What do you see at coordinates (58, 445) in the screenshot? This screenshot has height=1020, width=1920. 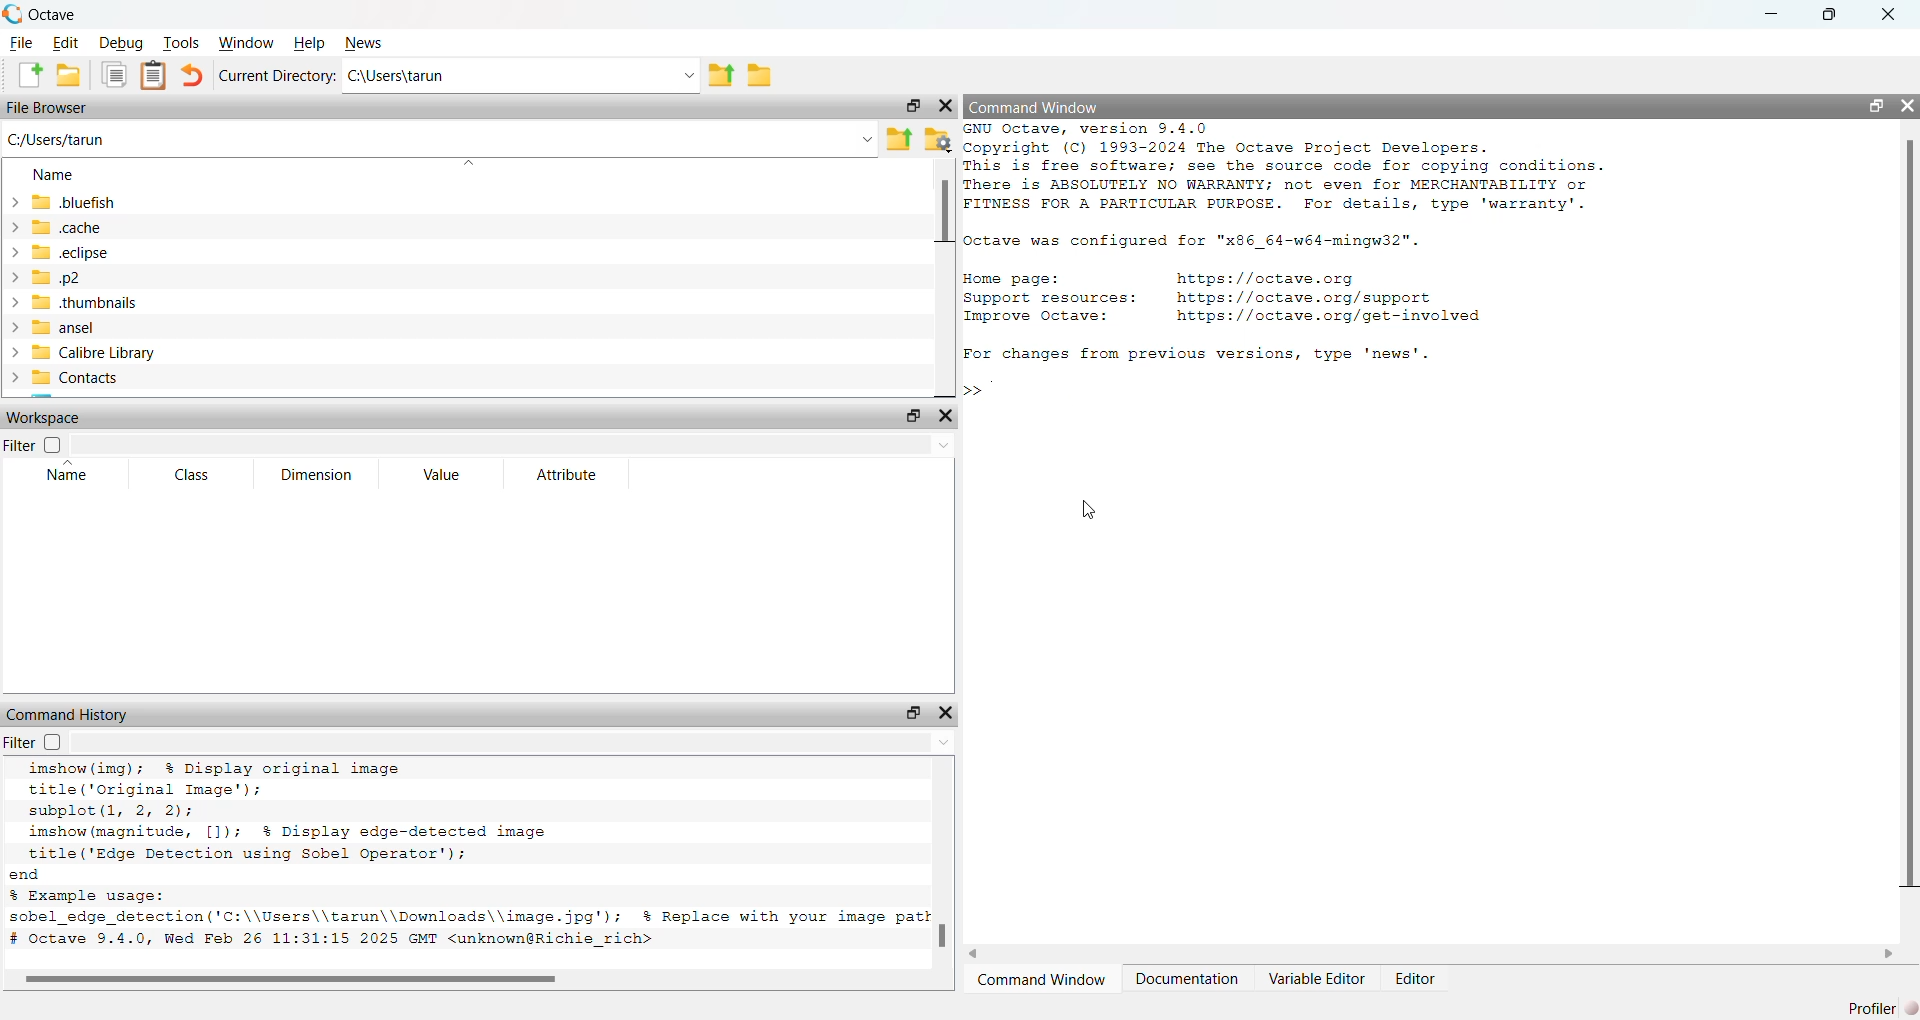 I see `checkbox` at bounding box center [58, 445].